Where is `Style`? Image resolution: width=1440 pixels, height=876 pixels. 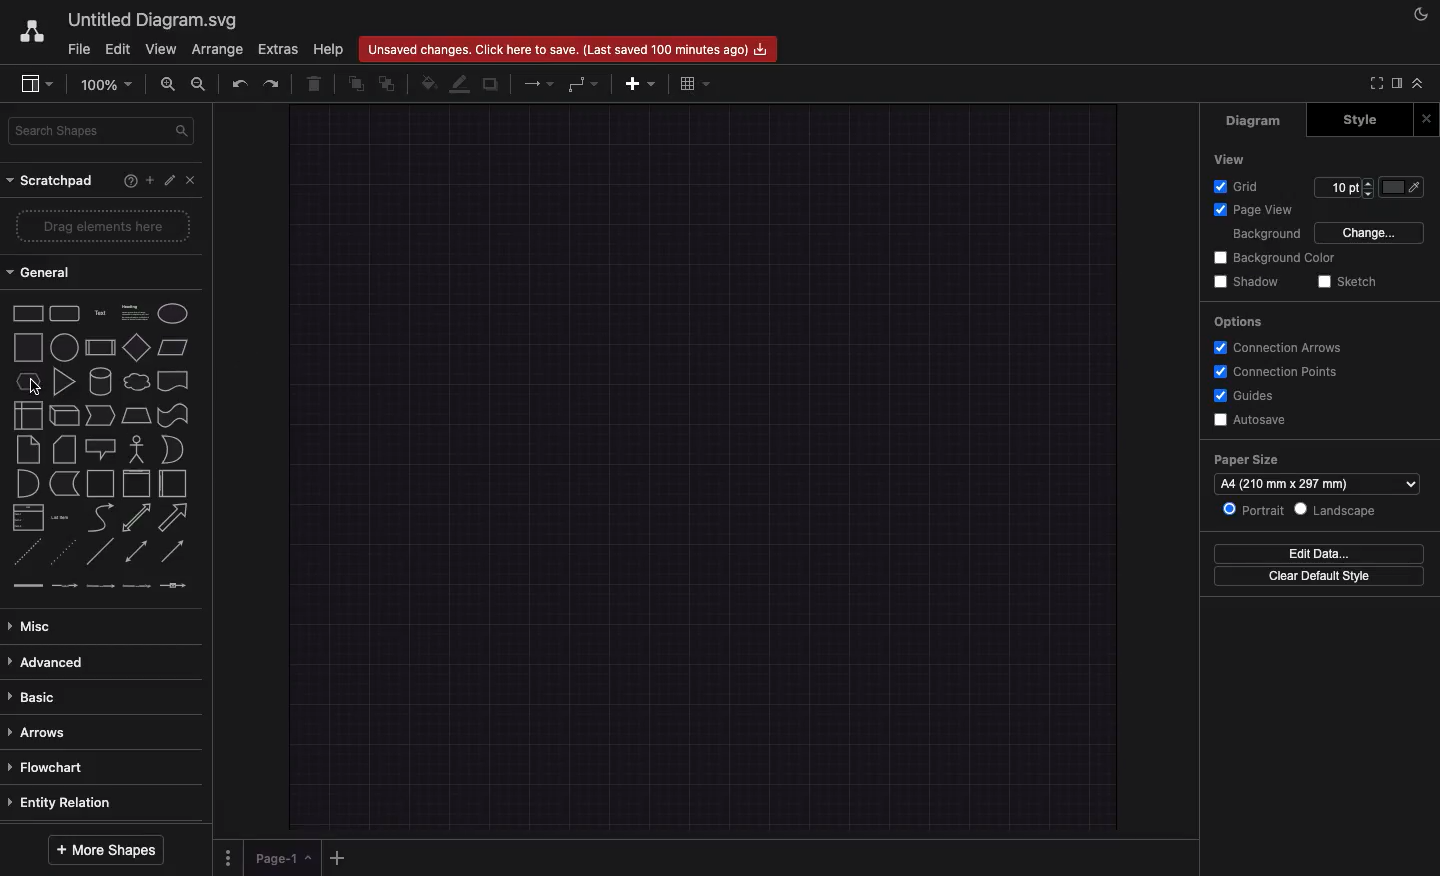
Style is located at coordinates (1363, 120).